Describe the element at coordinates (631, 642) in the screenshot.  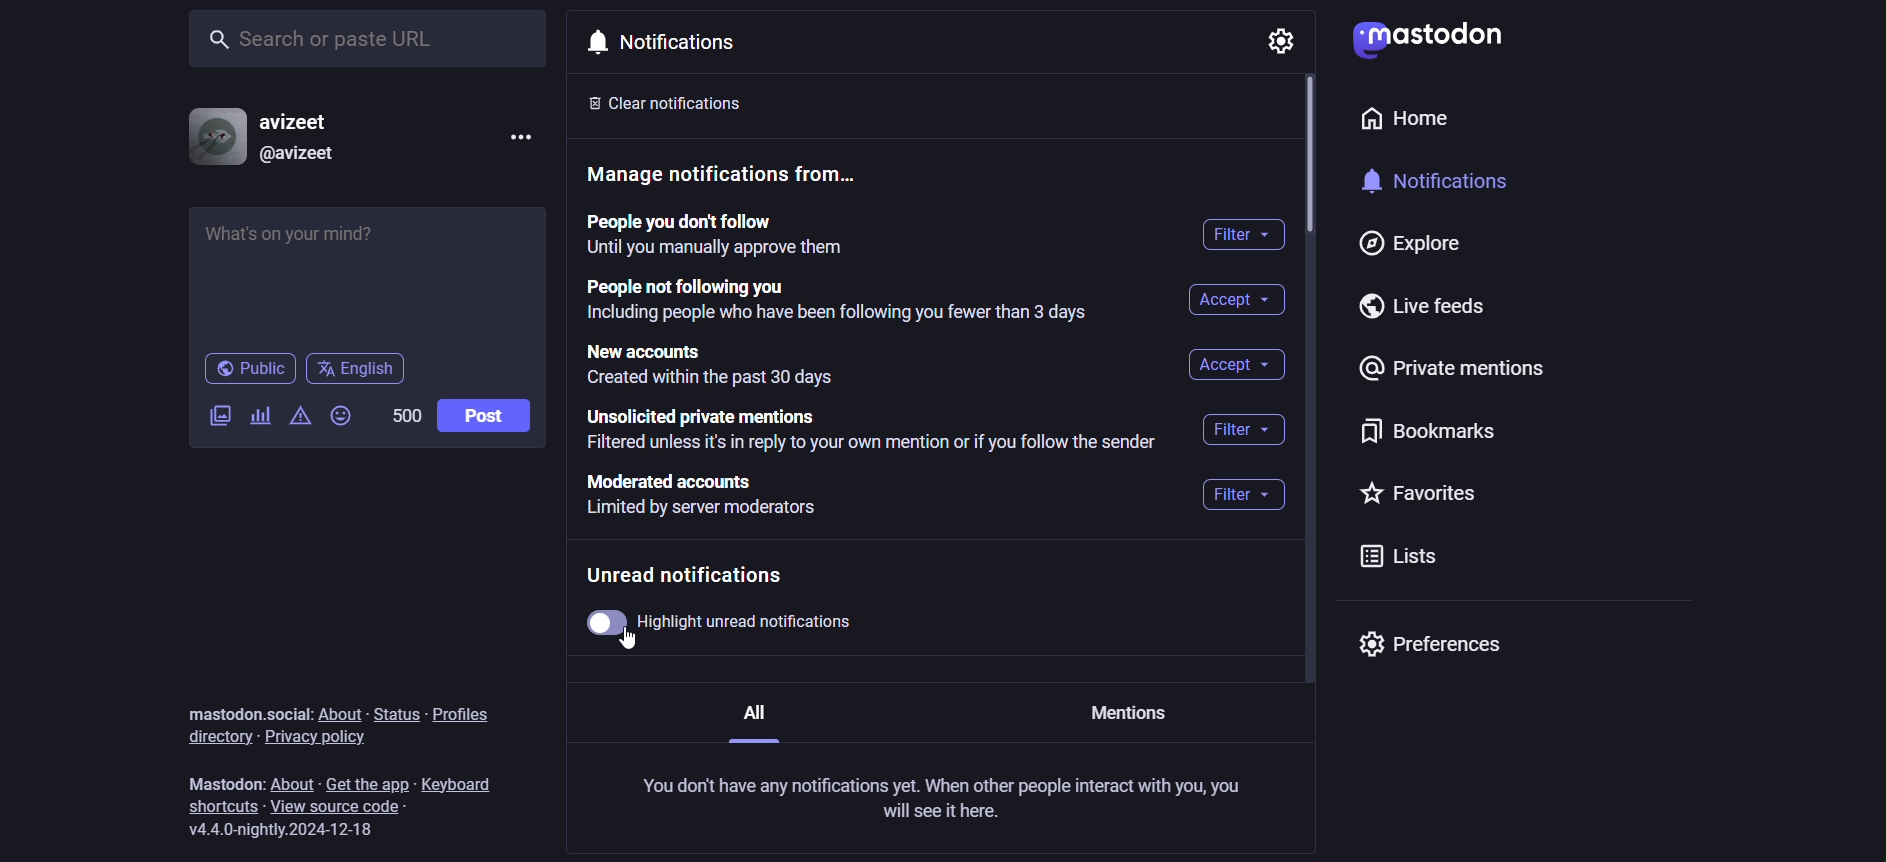
I see `Cursor` at that location.